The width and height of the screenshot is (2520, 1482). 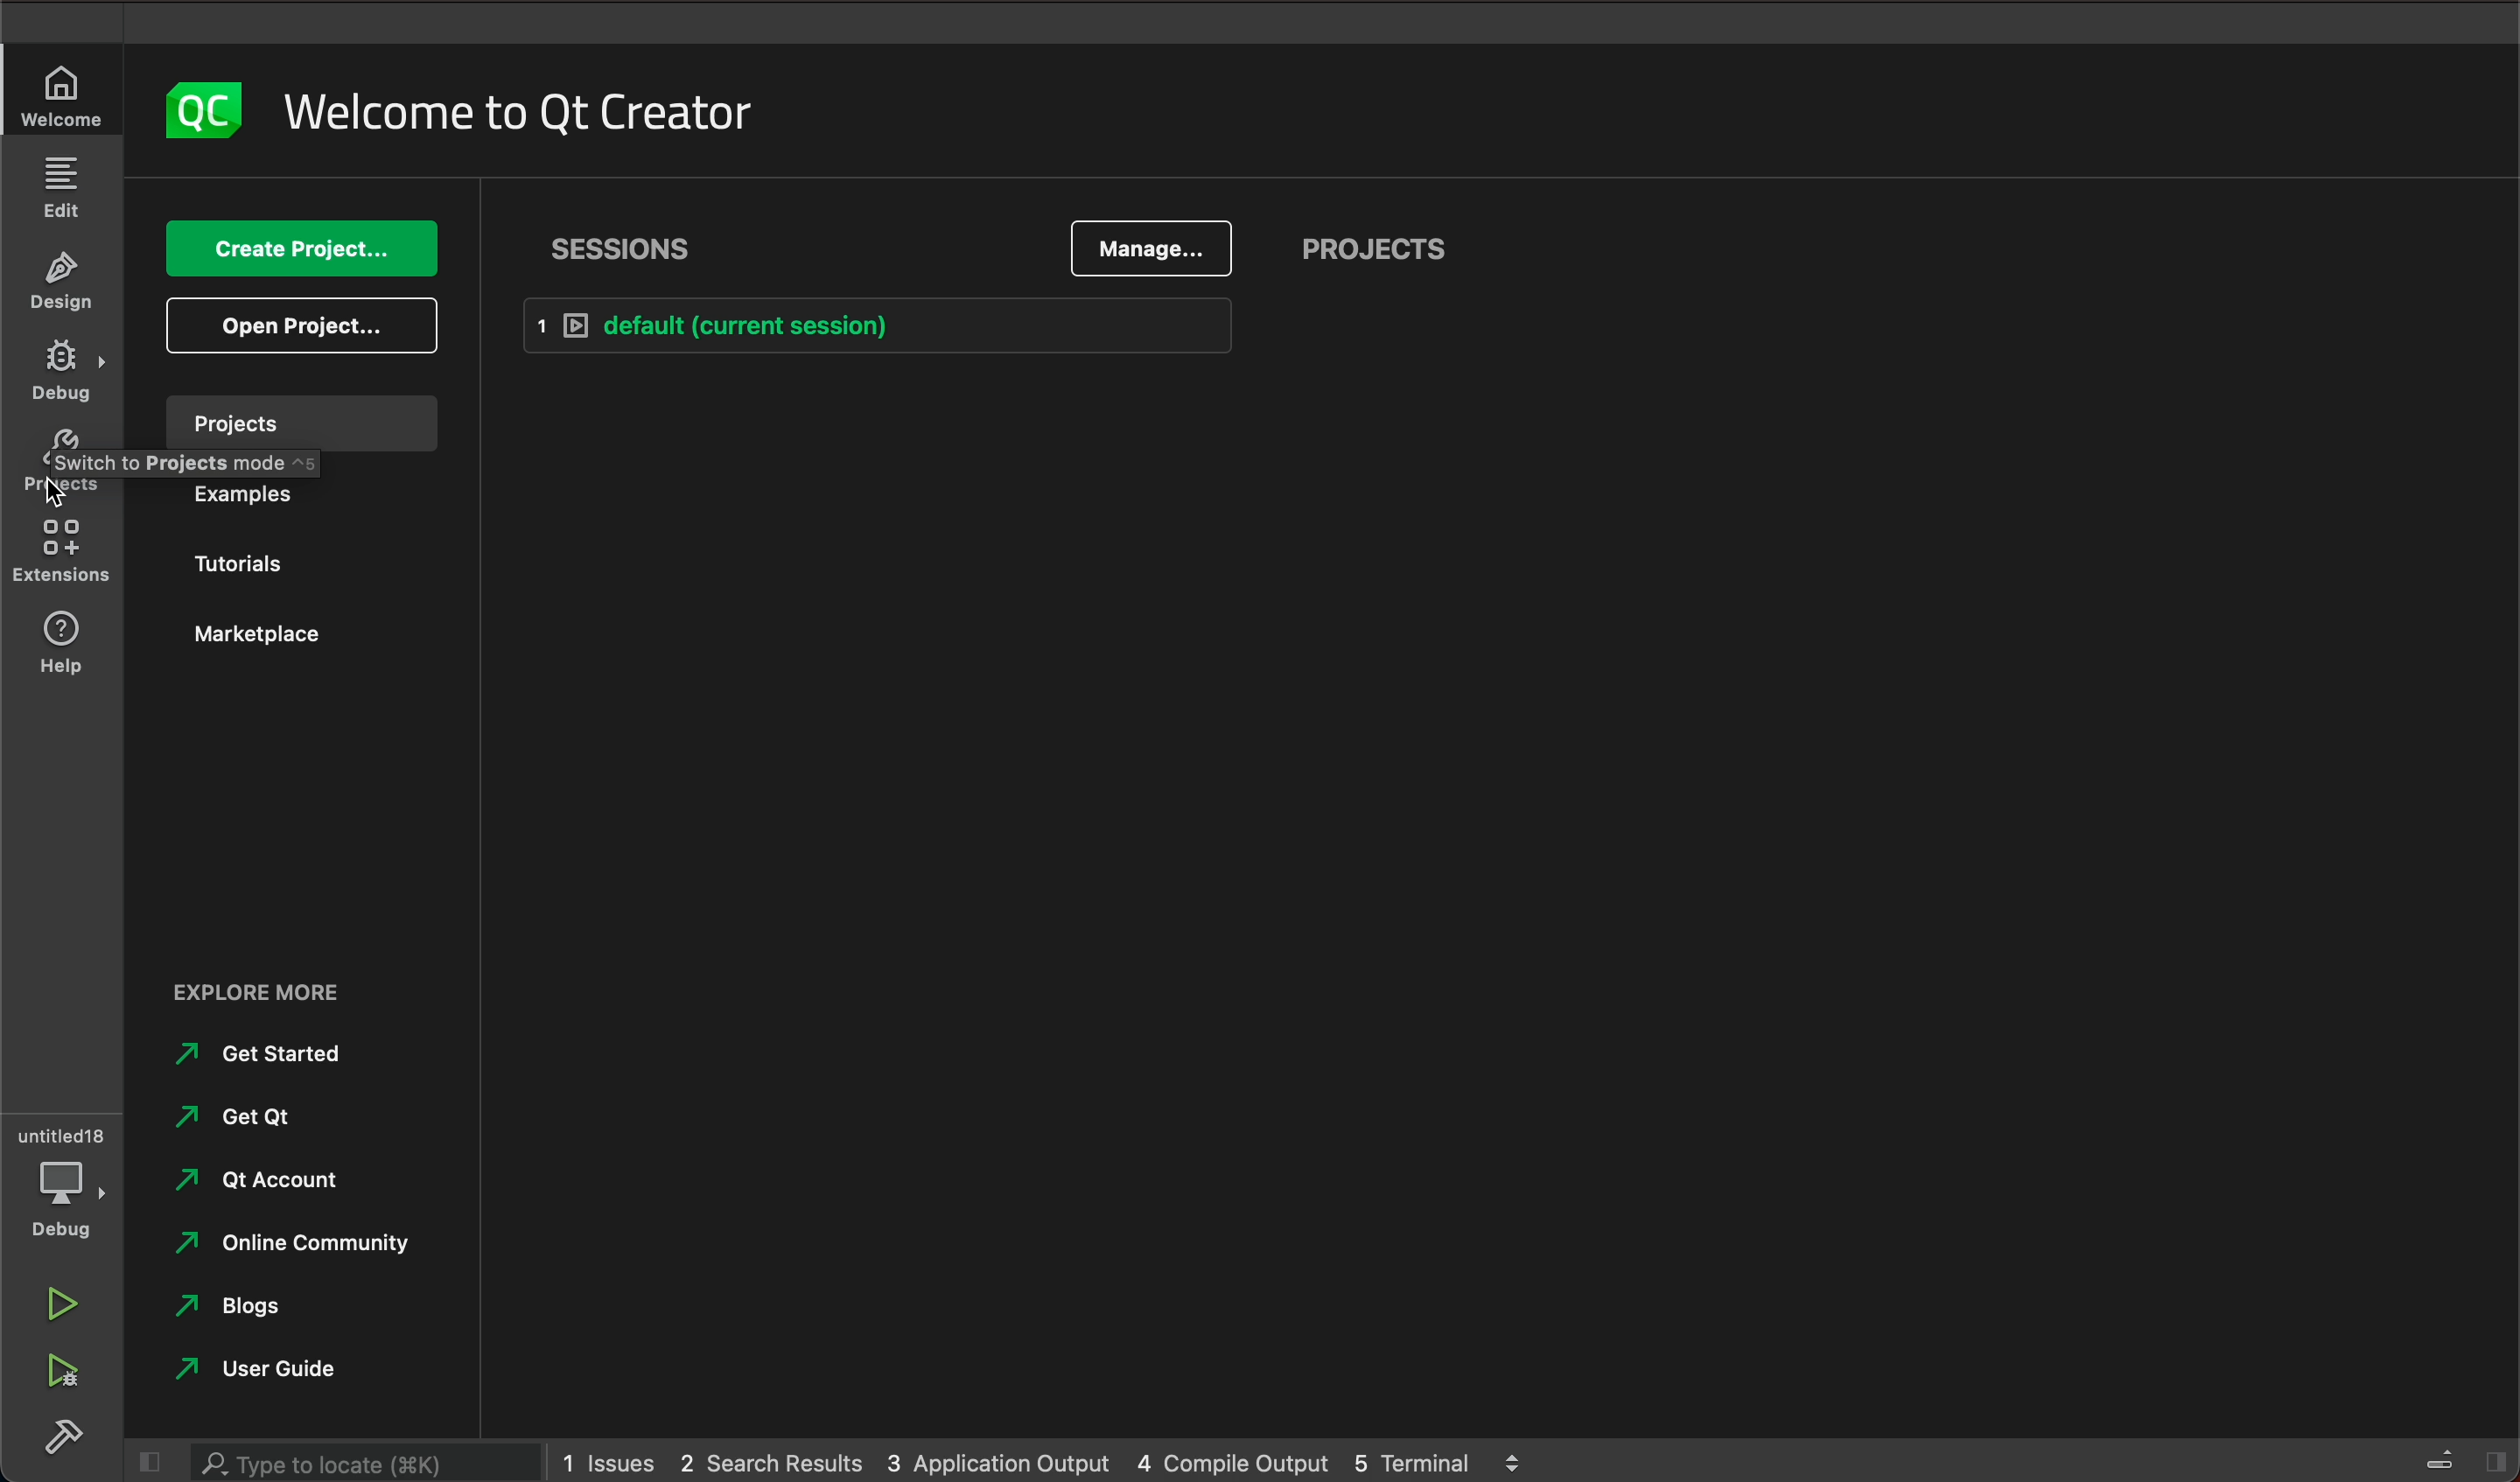 What do you see at coordinates (253, 992) in the screenshot?
I see `explore more` at bounding box center [253, 992].